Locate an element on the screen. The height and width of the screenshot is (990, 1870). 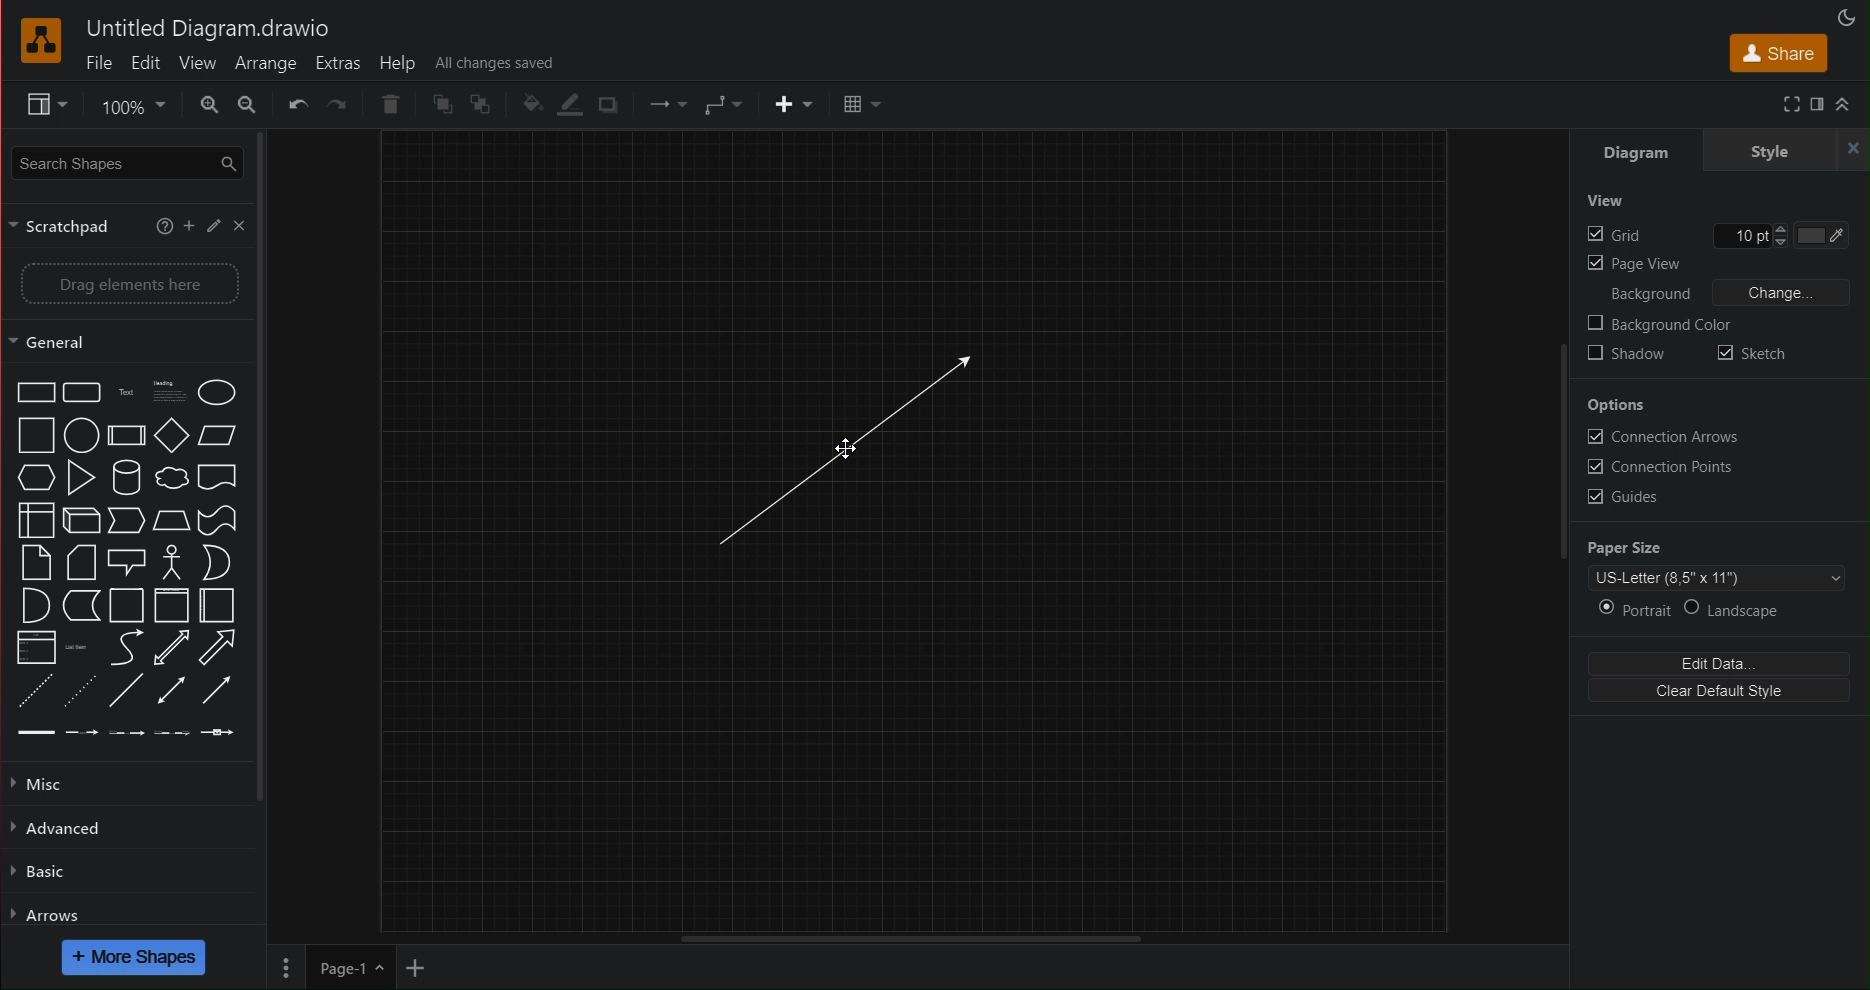
Waypoint is located at coordinates (666, 105).